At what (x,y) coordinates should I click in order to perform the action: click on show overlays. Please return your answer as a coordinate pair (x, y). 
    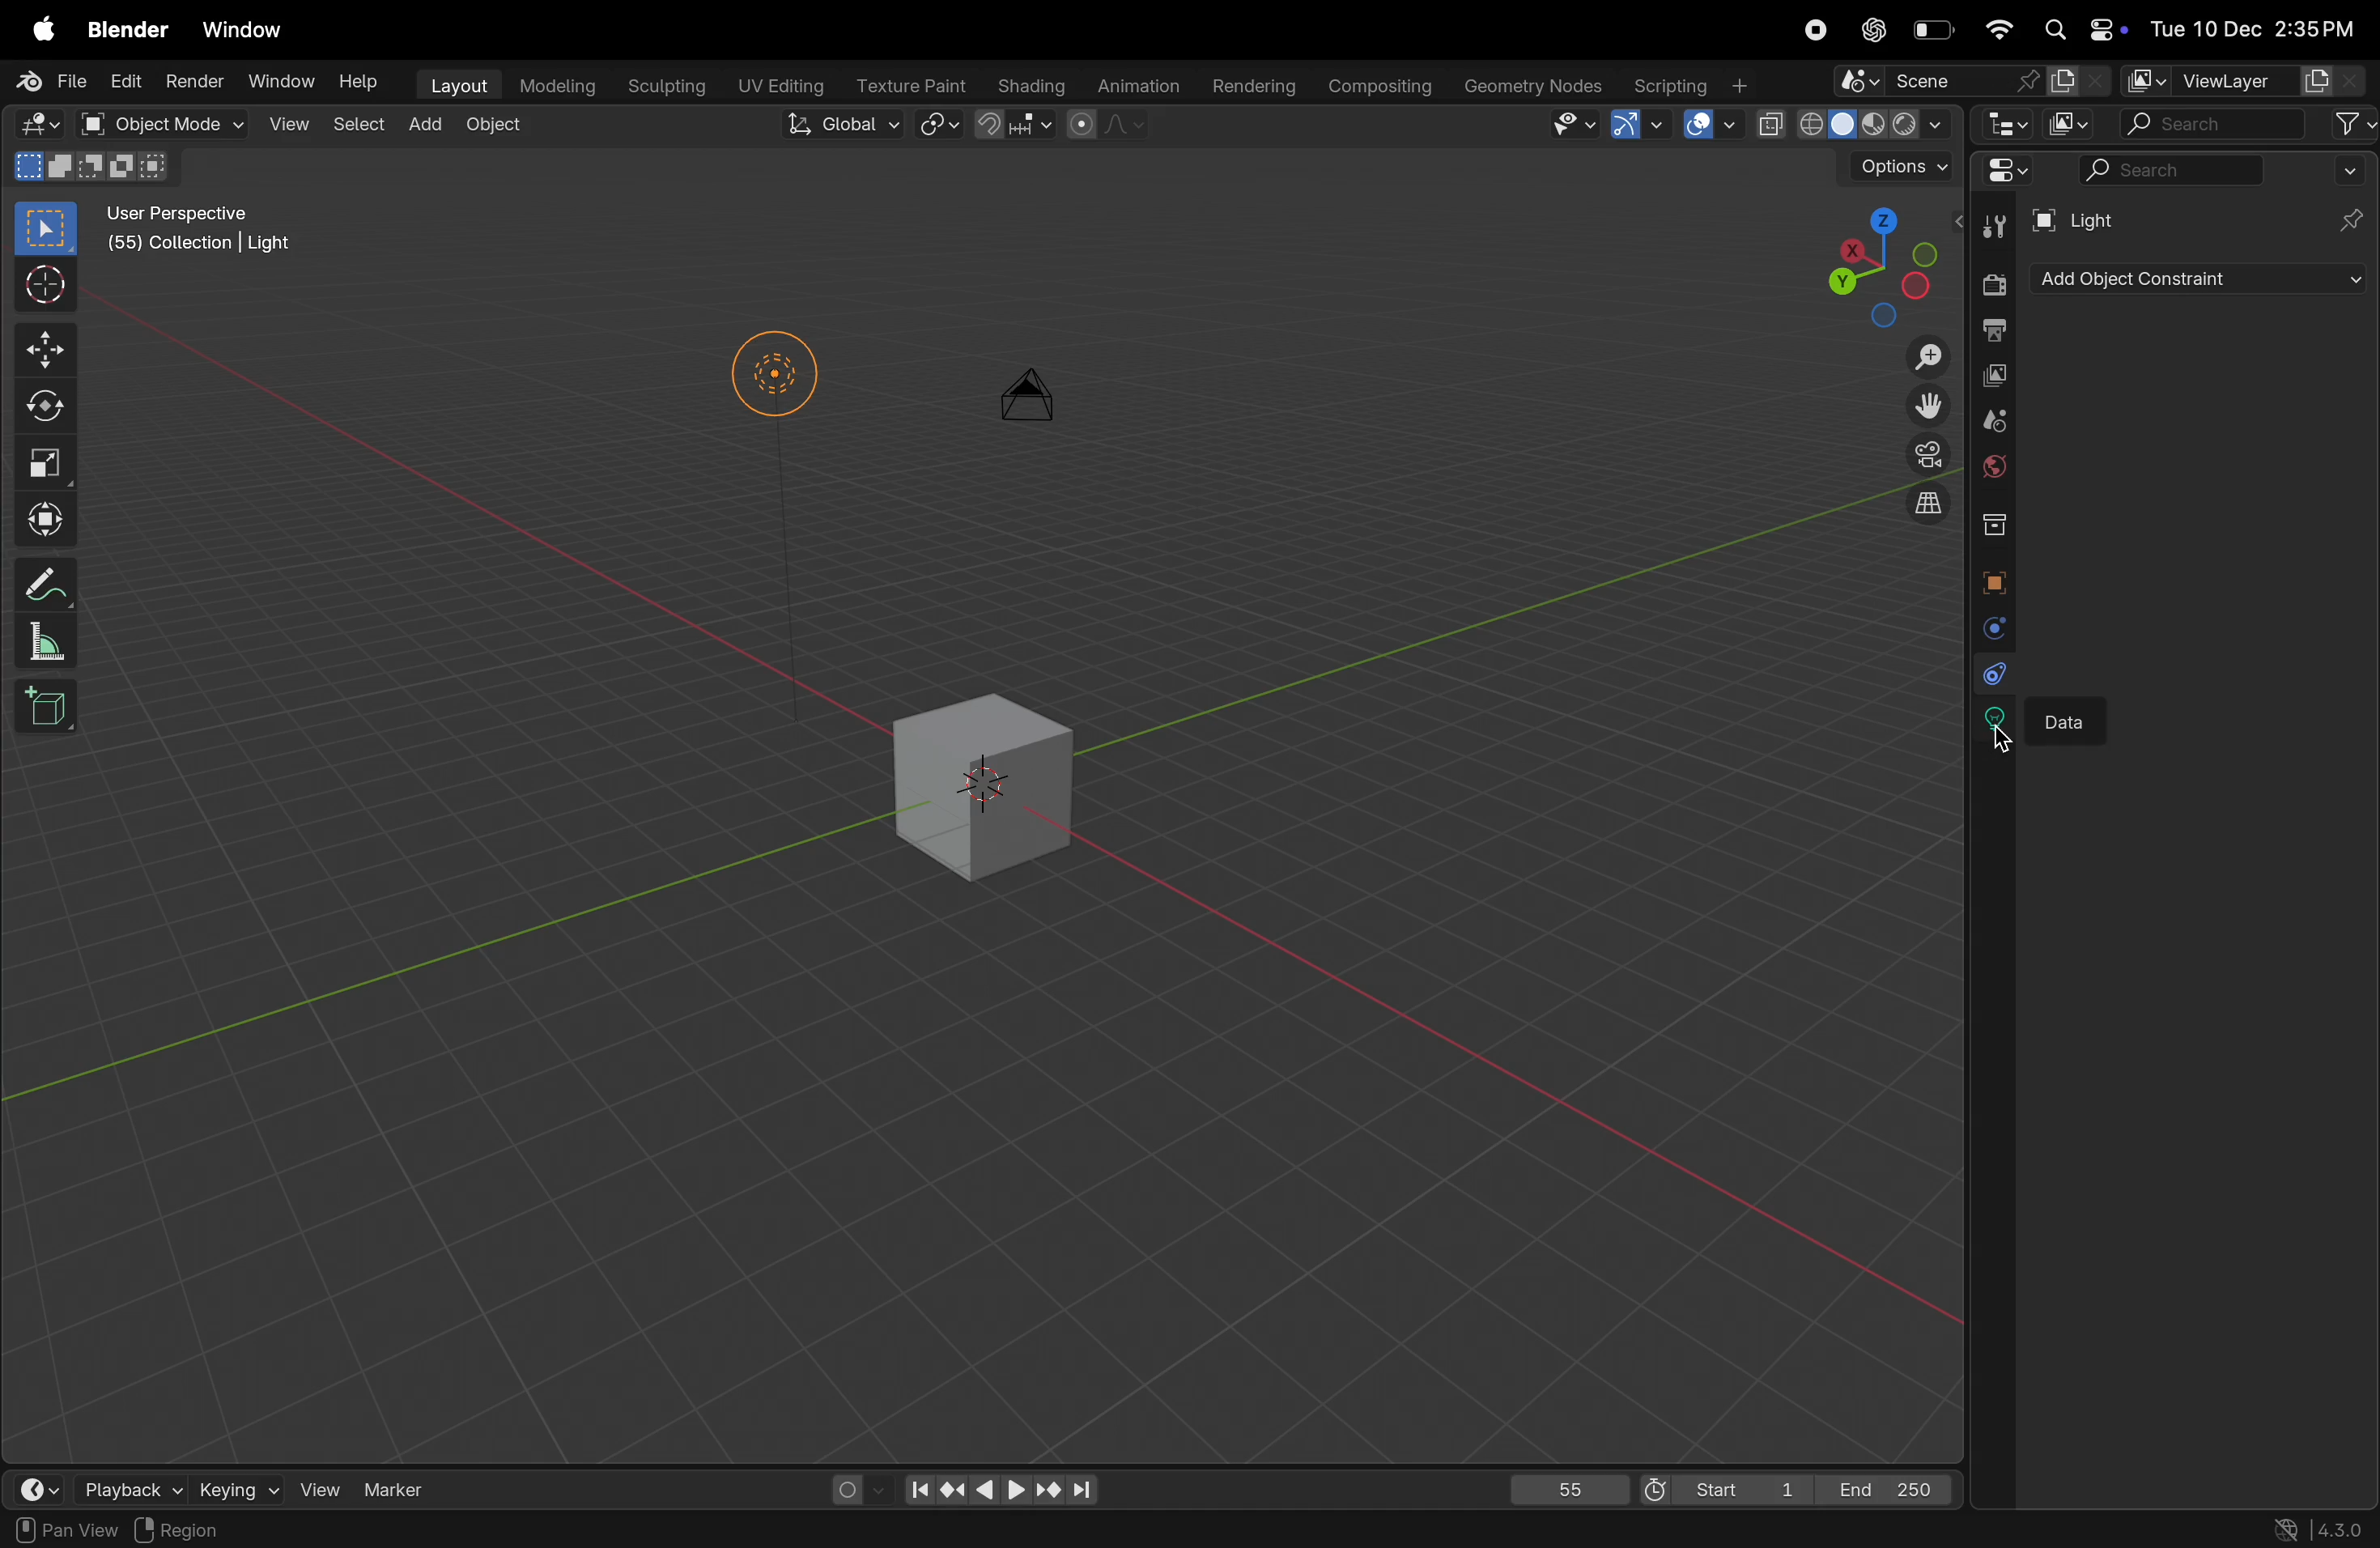
    Looking at the image, I should click on (1710, 125).